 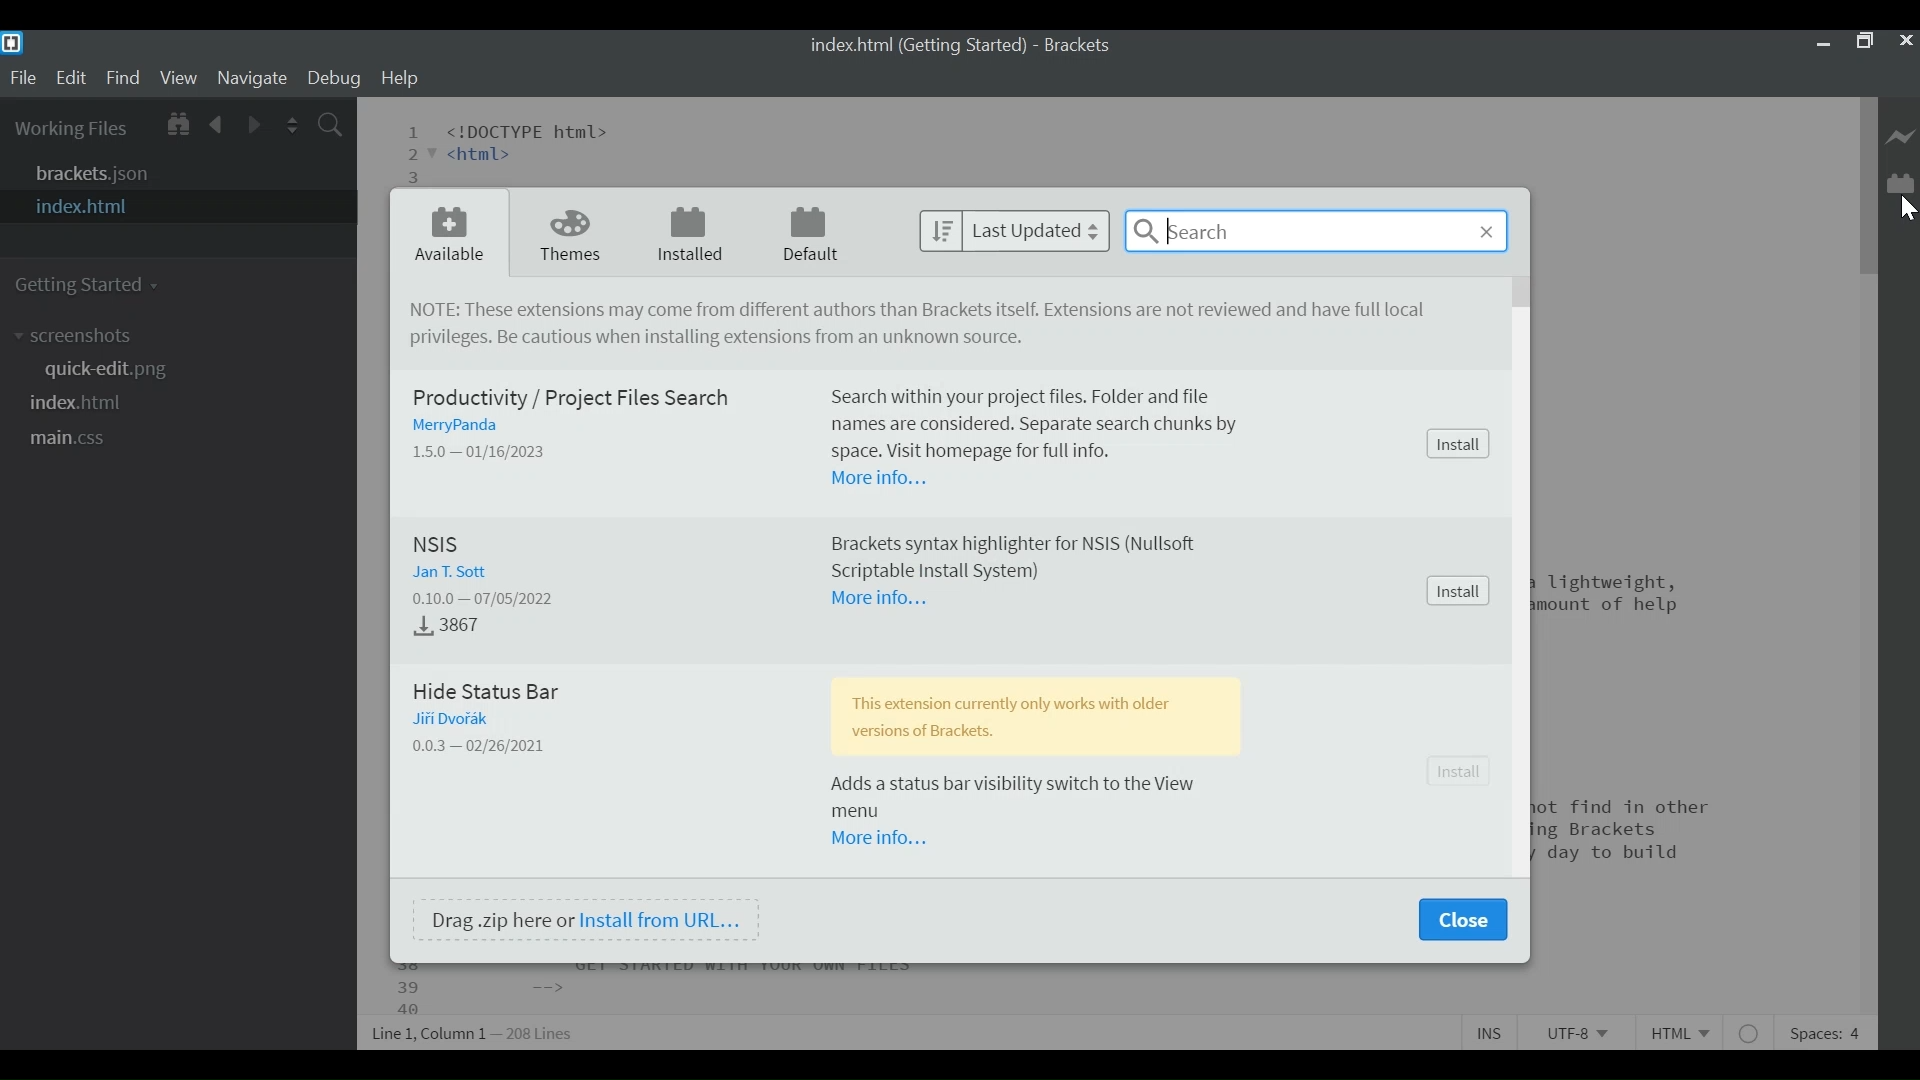 What do you see at coordinates (1864, 188) in the screenshot?
I see `Vertical Scroll bar` at bounding box center [1864, 188].